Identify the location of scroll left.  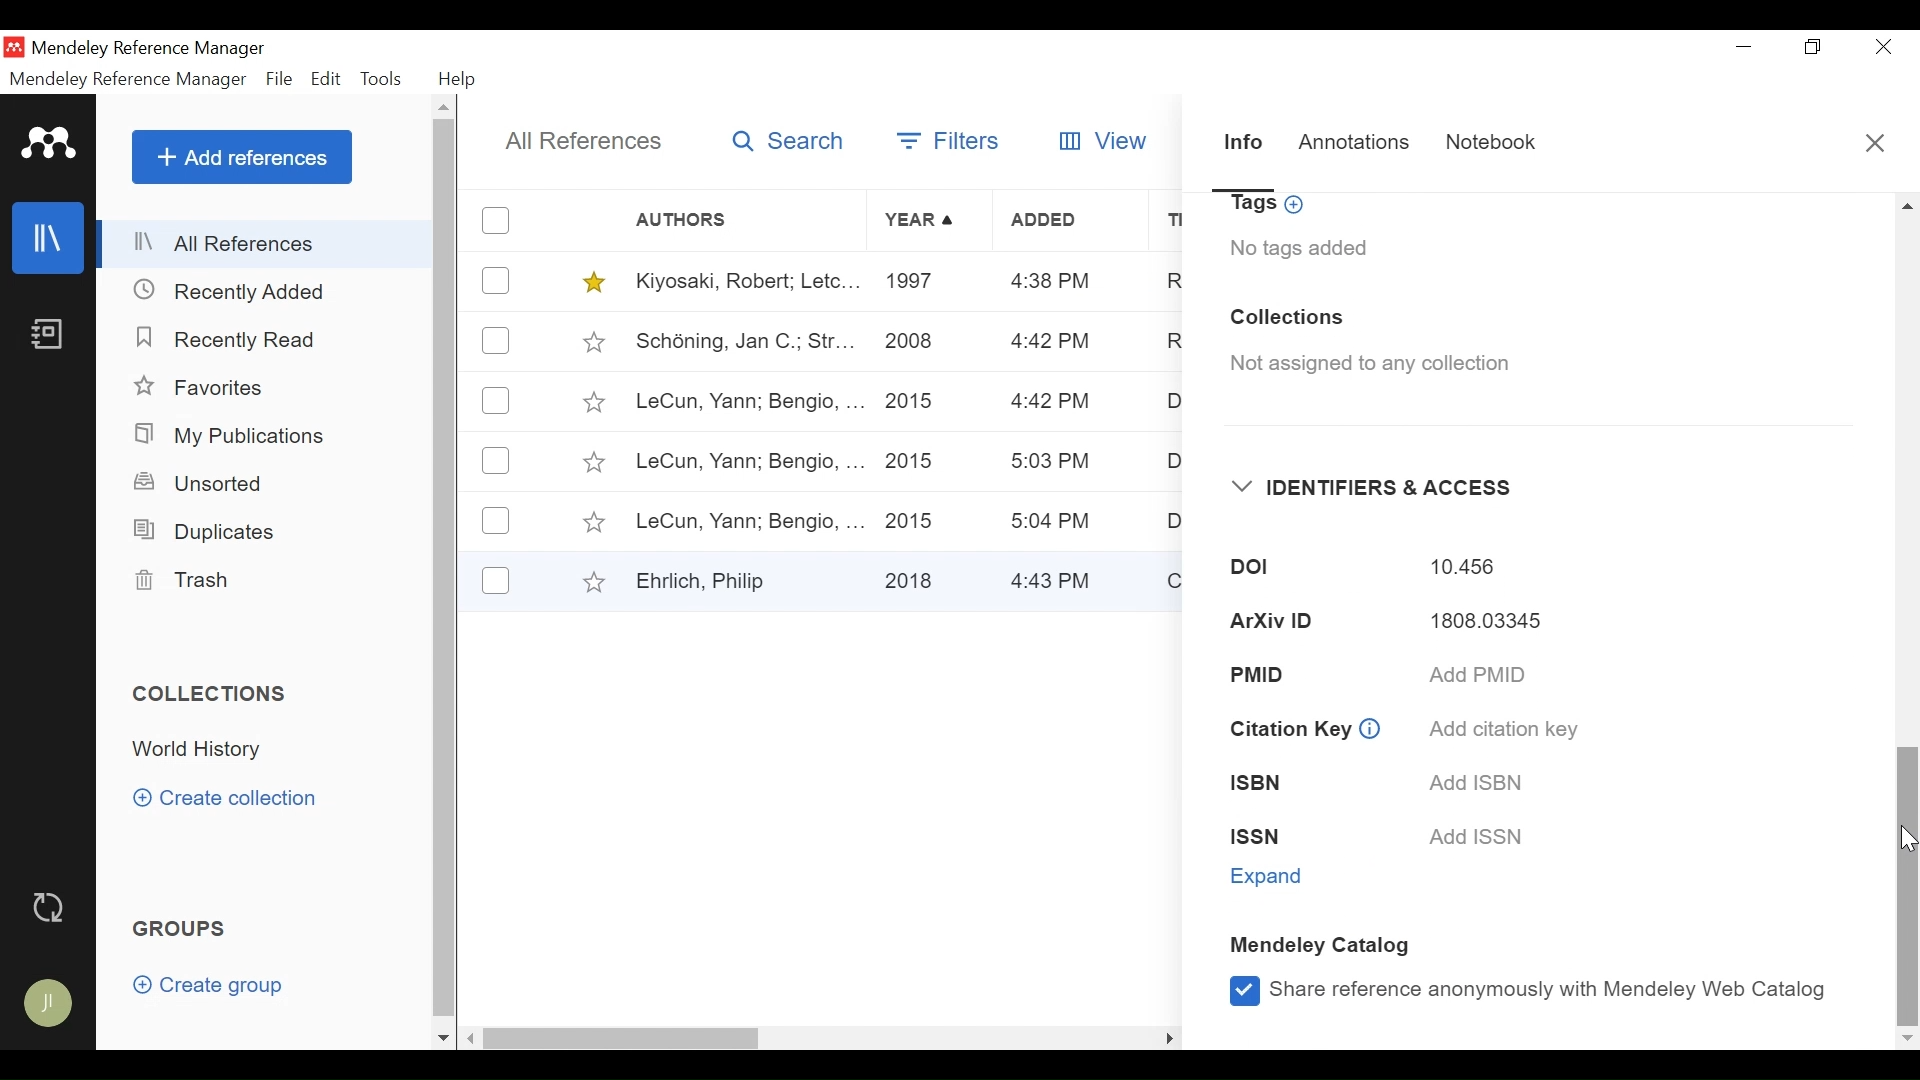
(472, 1038).